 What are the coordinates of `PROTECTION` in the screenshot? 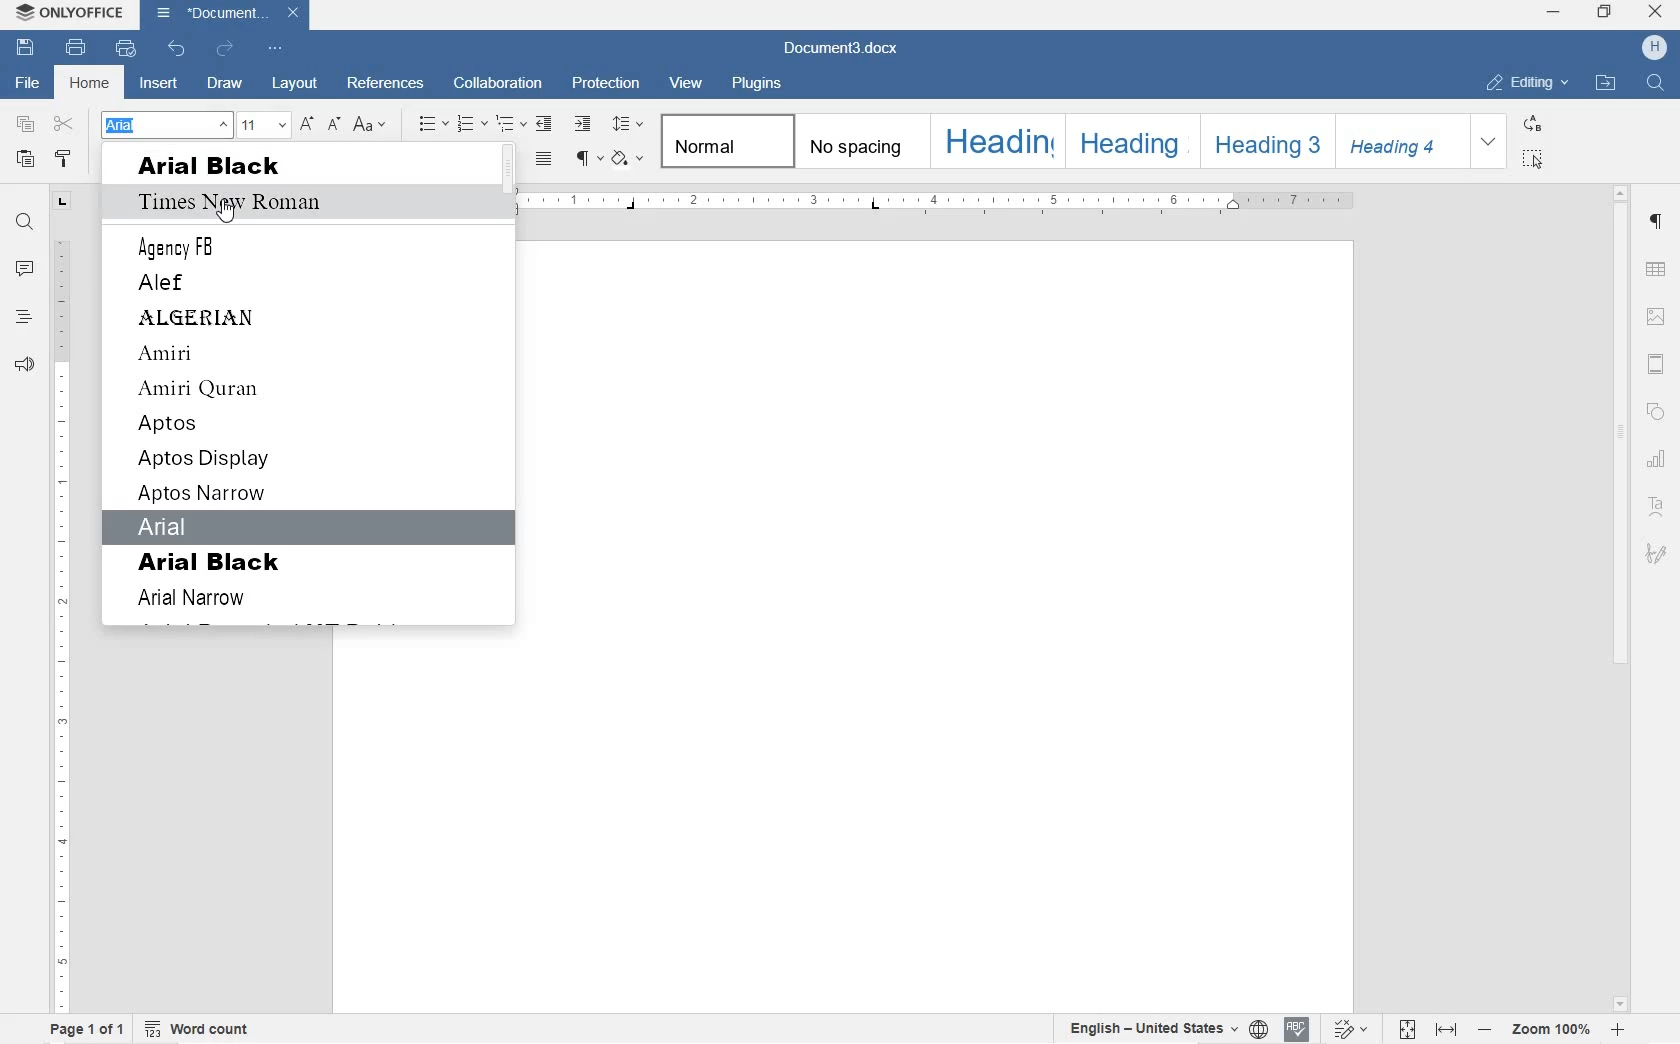 It's located at (609, 81).